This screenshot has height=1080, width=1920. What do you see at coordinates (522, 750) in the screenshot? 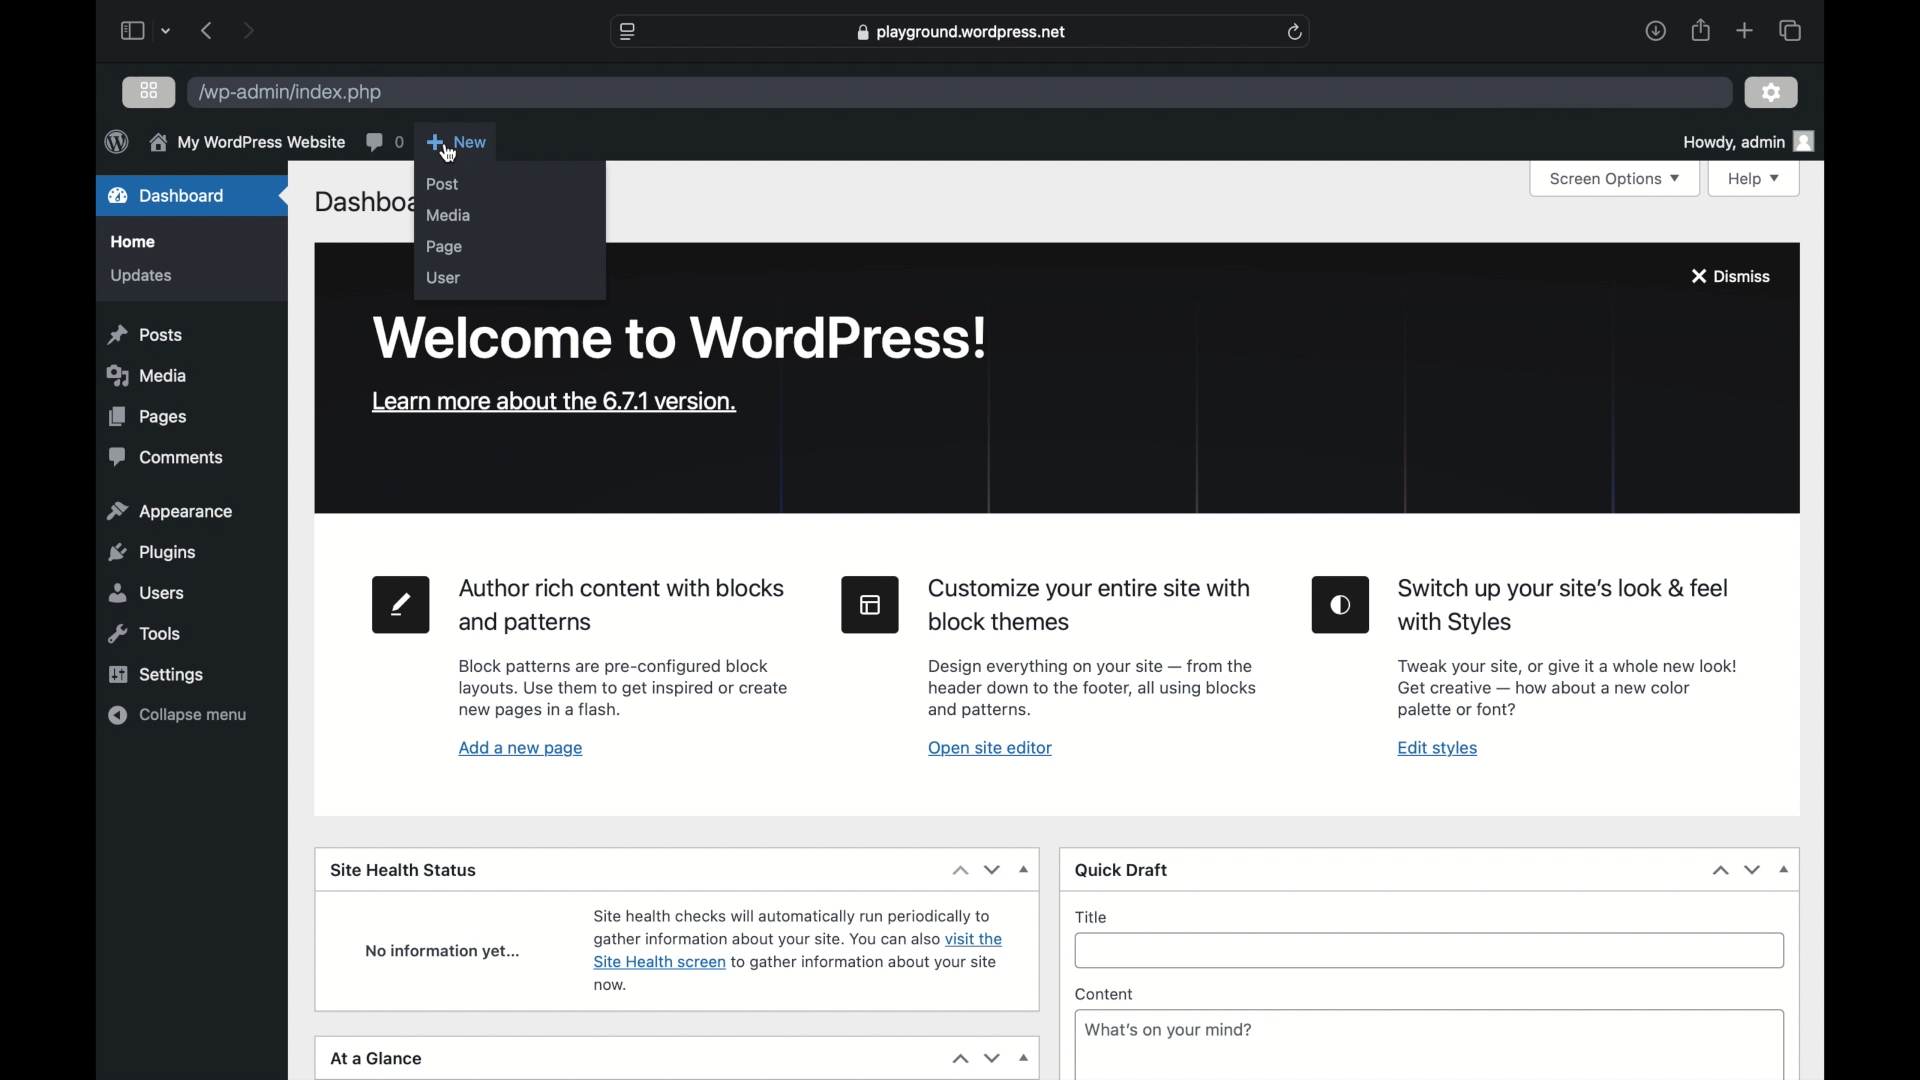
I see `add a new page` at bounding box center [522, 750].